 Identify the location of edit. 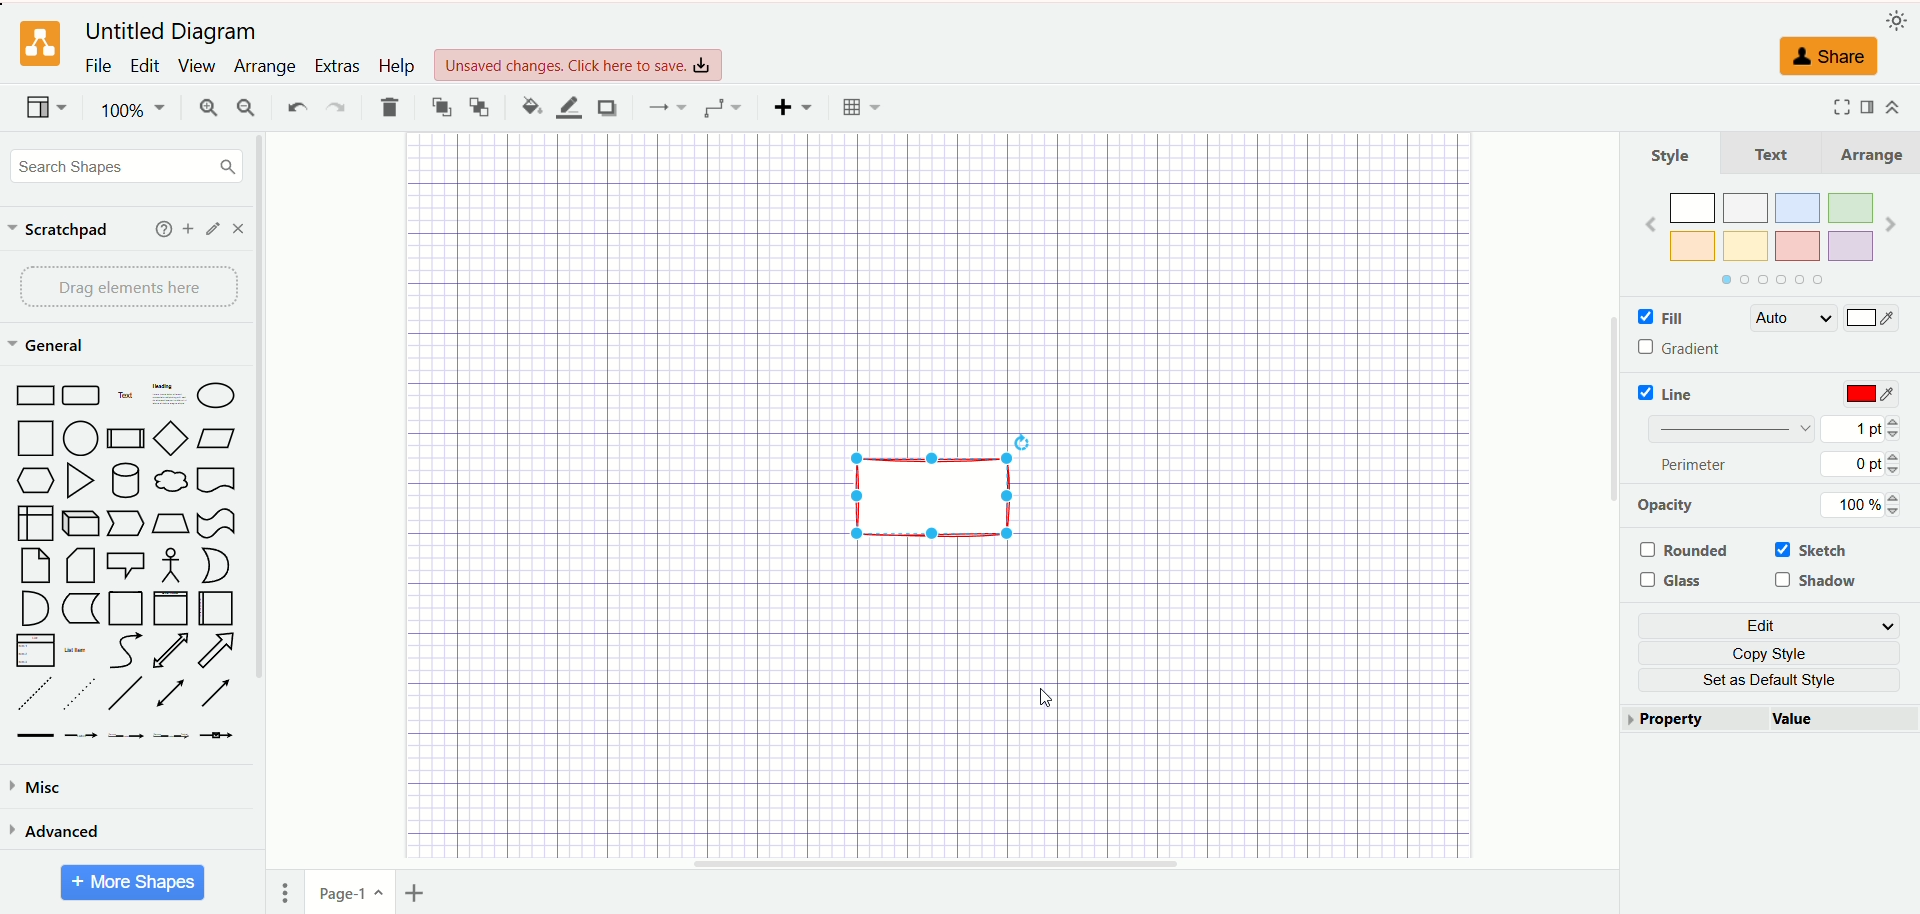
(1768, 624).